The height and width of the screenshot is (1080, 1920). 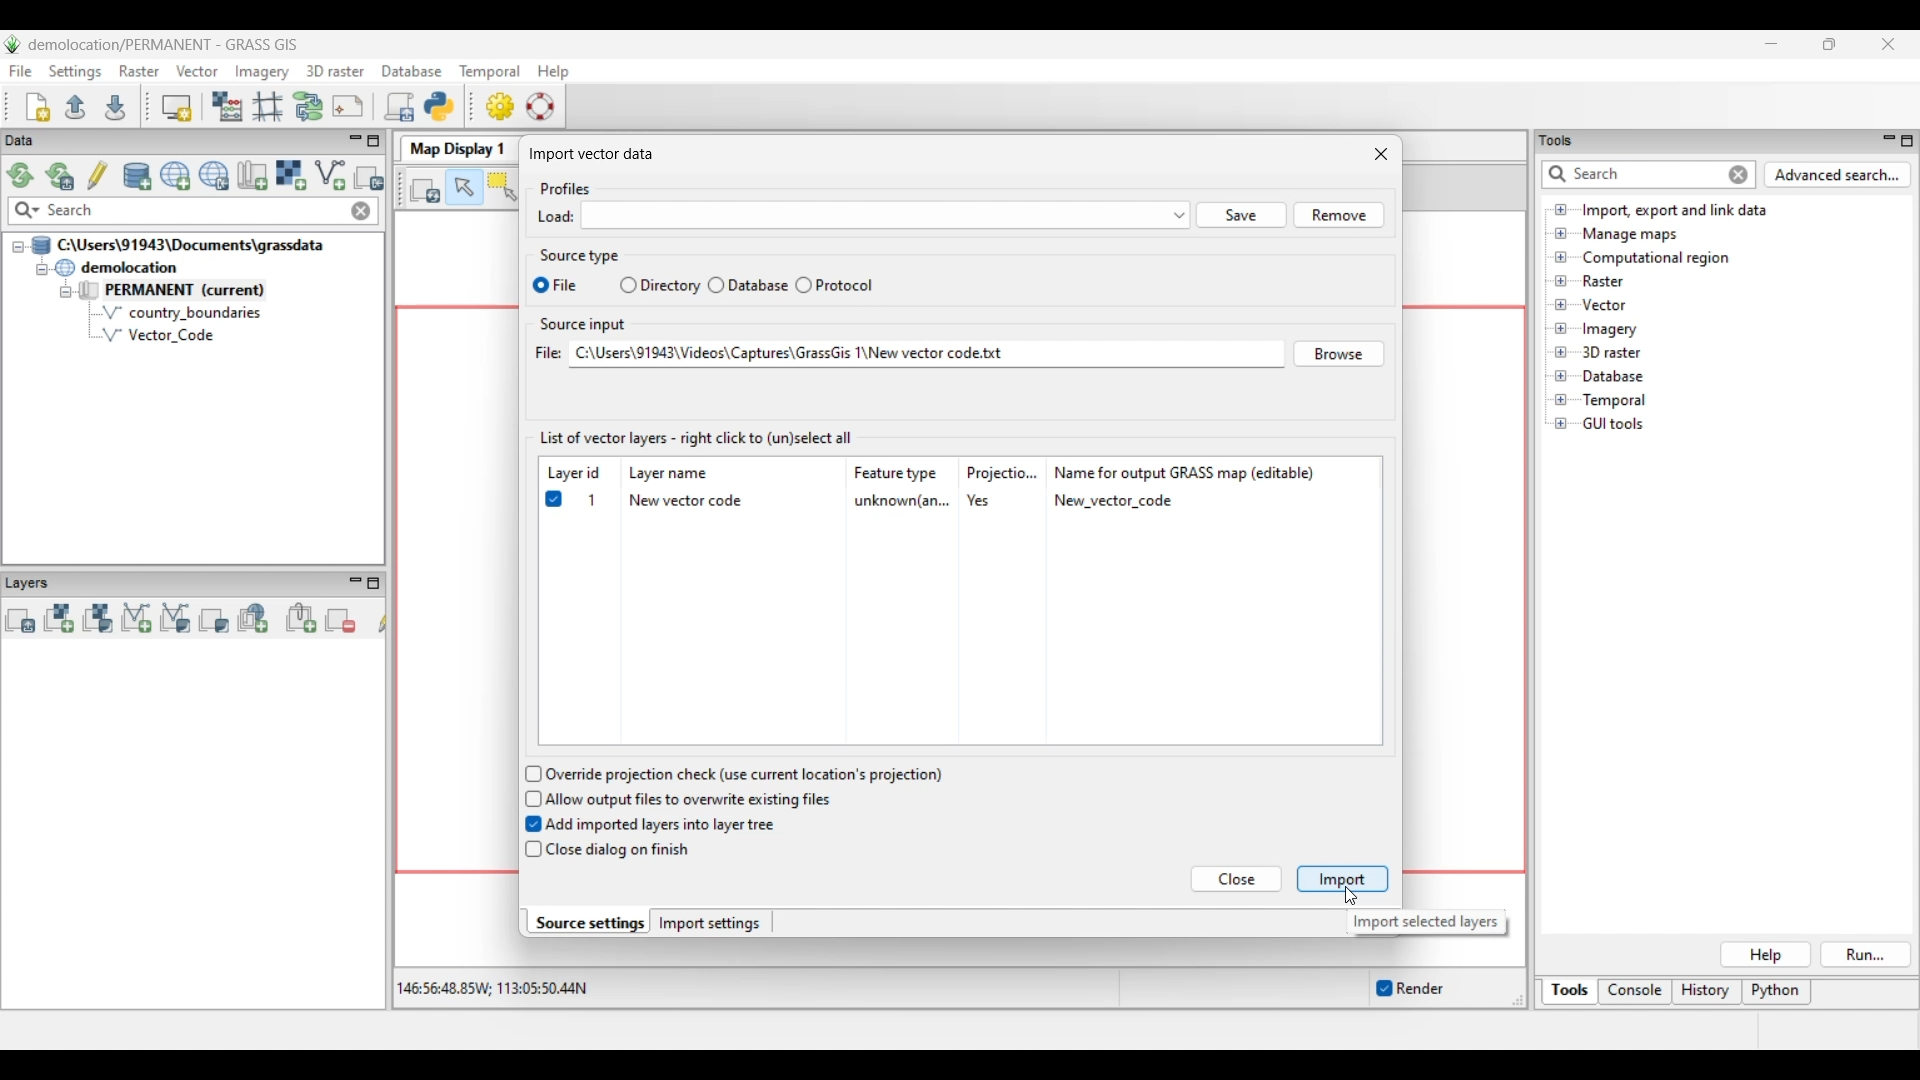 What do you see at coordinates (1186, 472) in the screenshot?
I see `Name for output GRASS map (editable)` at bounding box center [1186, 472].